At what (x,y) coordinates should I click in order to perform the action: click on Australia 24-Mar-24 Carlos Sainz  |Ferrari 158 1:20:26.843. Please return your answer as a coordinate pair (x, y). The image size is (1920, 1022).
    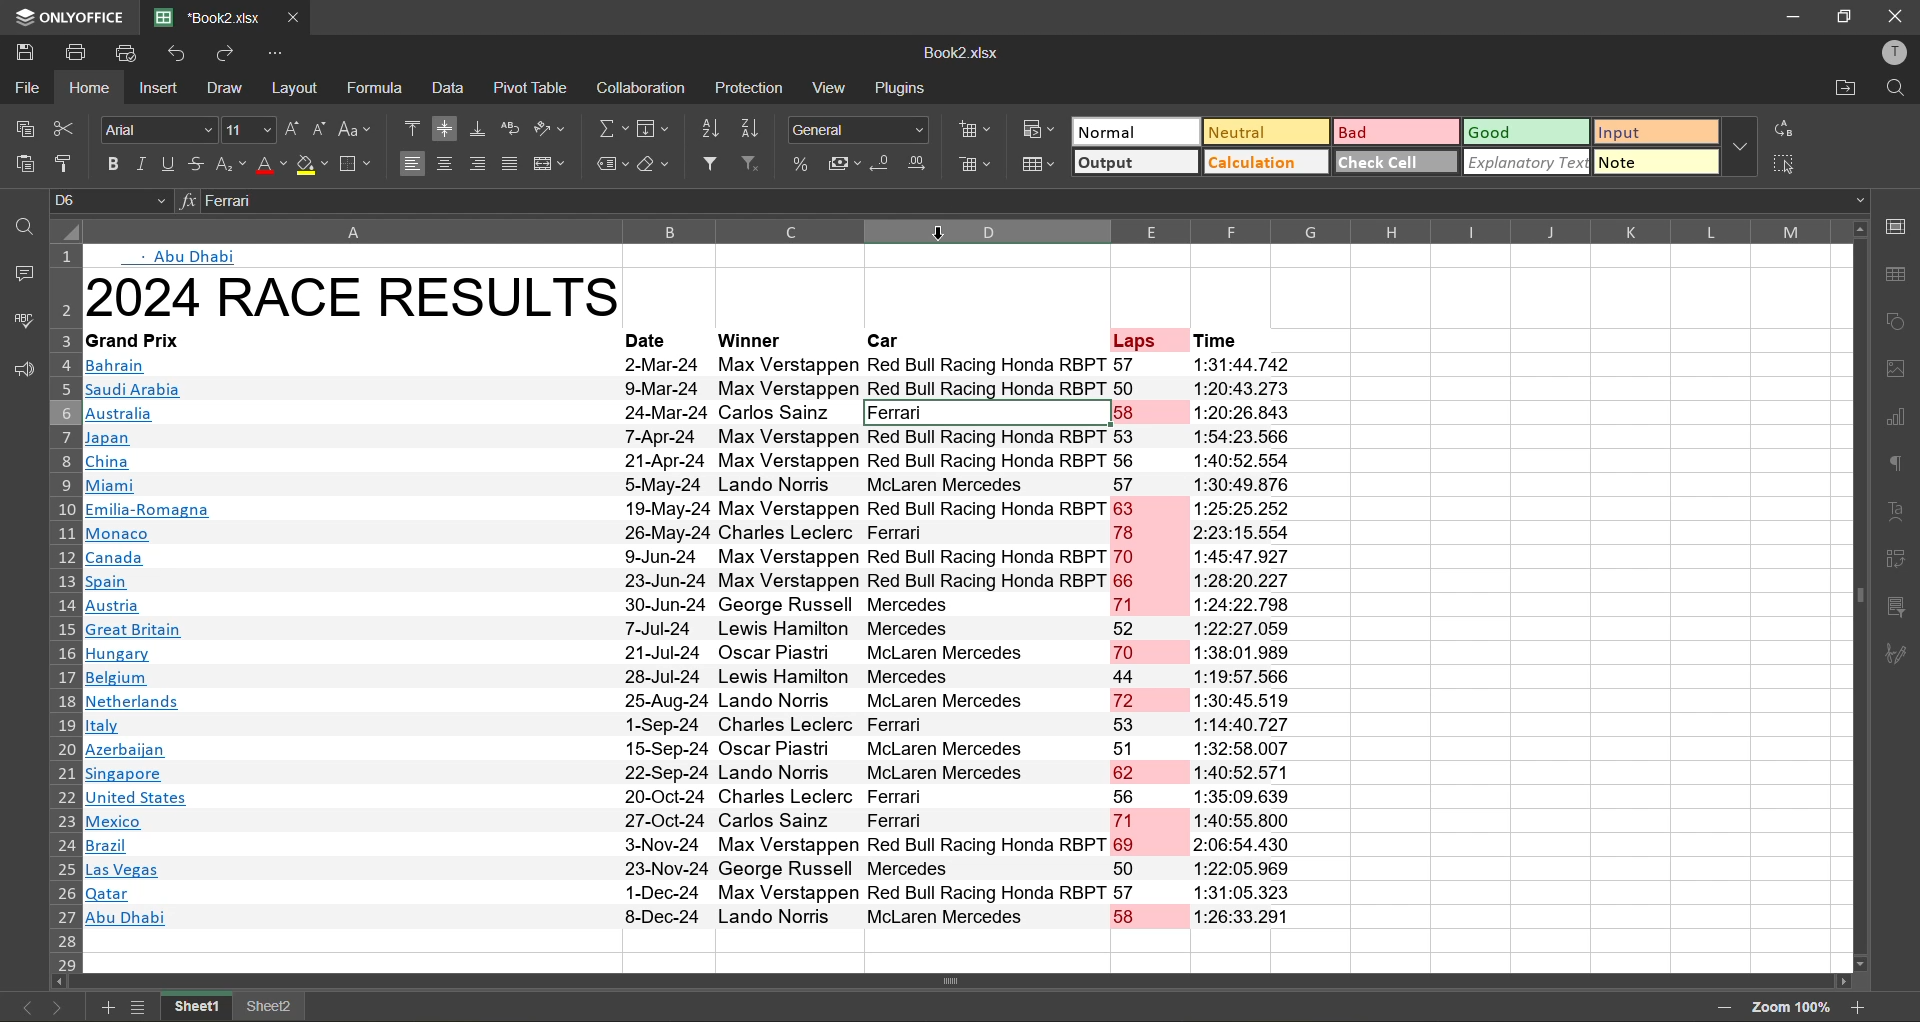
    Looking at the image, I should click on (689, 413).